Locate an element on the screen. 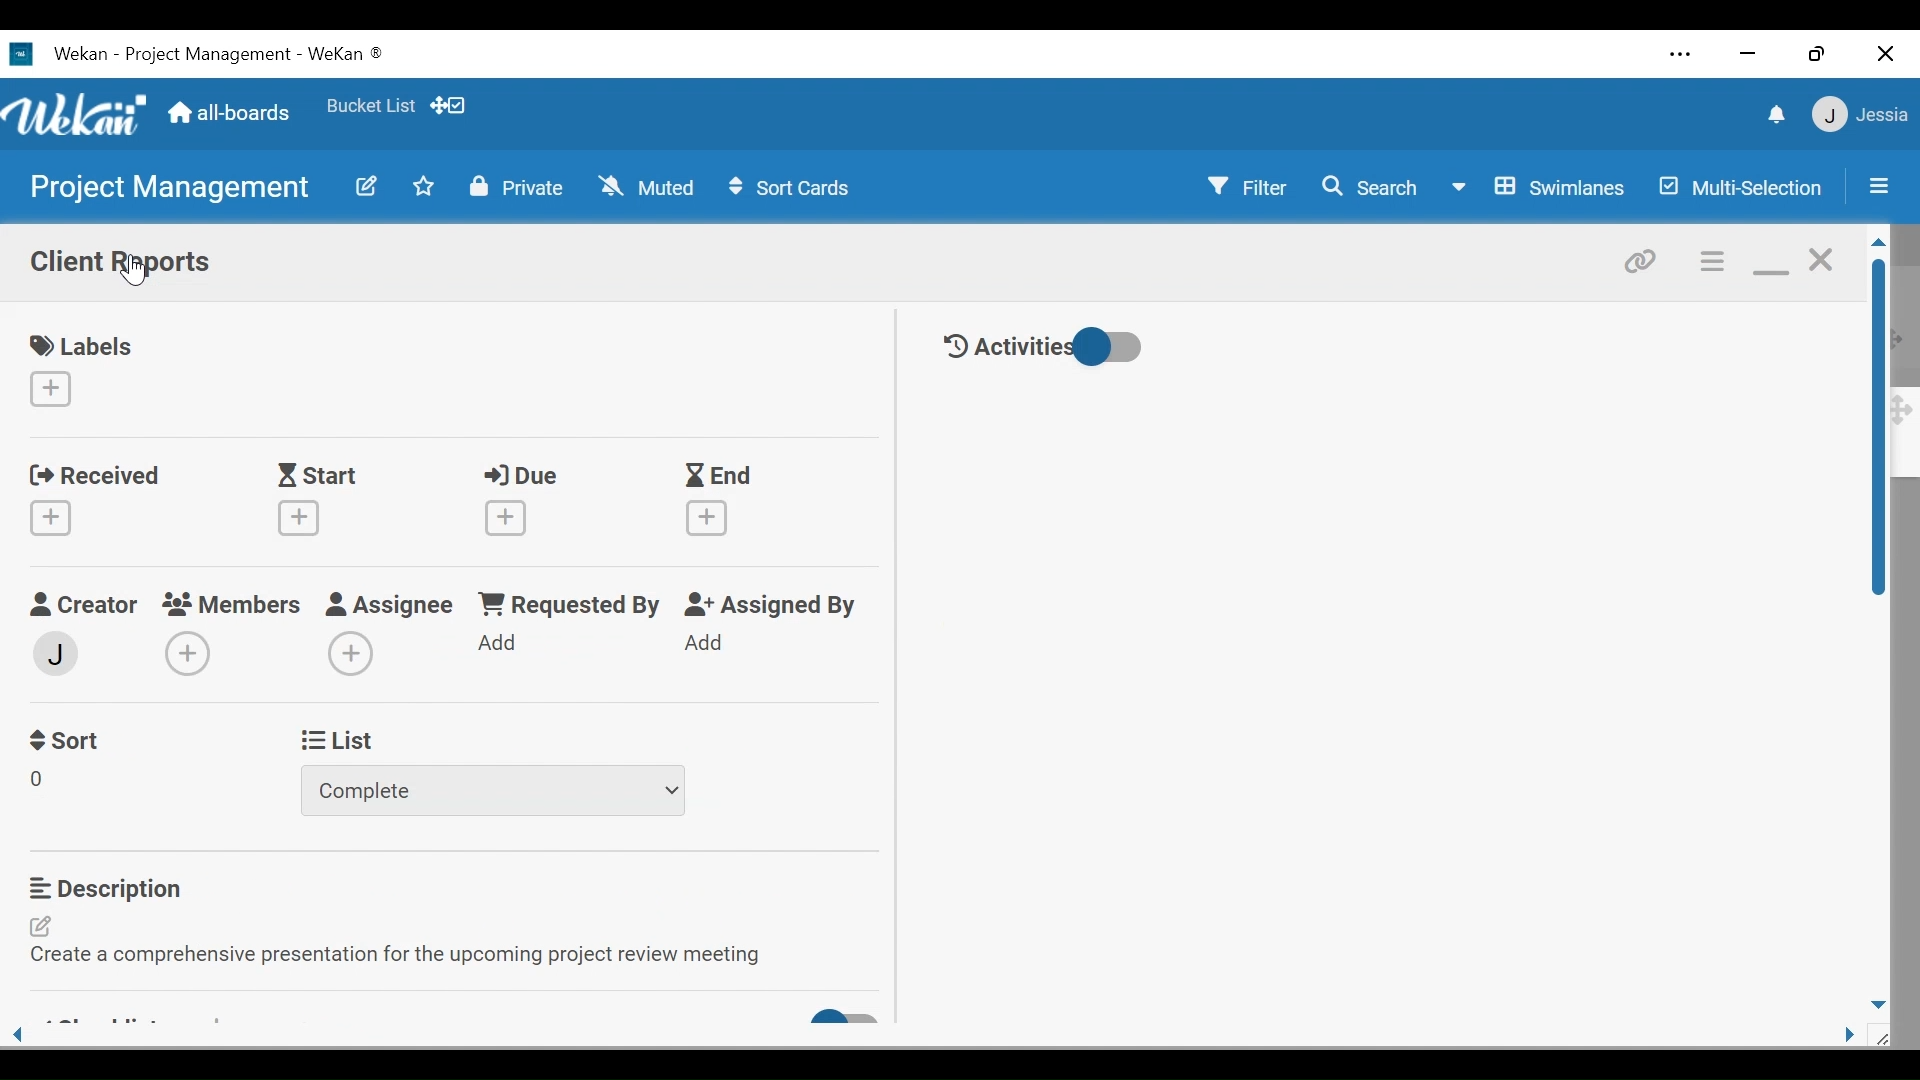 This screenshot has height=1080, width=1920. Show/Hide desktop drag handle is located at coordinates (447, 106).